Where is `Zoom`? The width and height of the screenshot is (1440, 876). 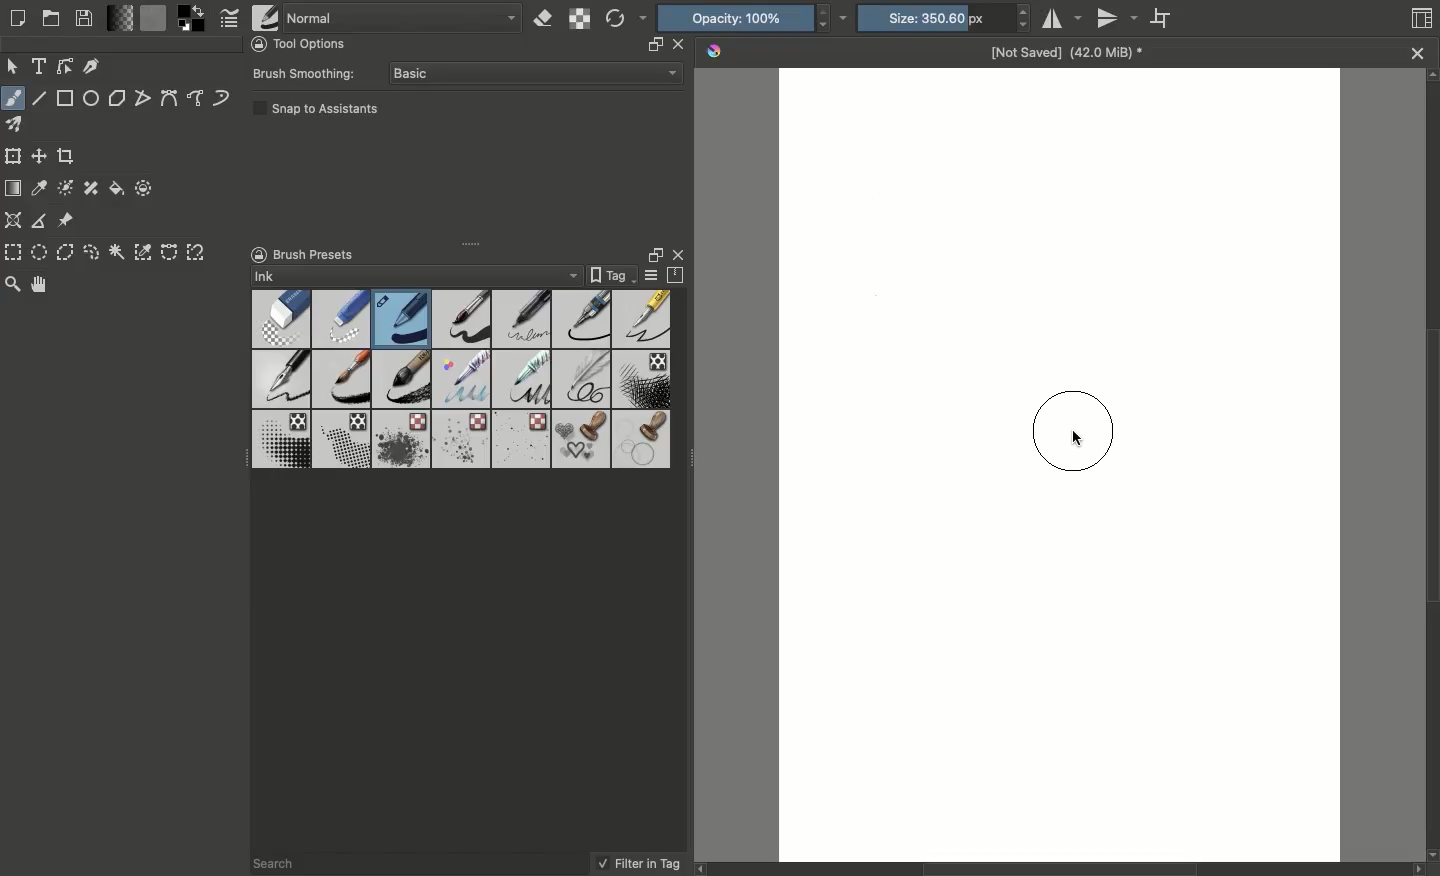
Zoom is located at coordinates (14, 285).